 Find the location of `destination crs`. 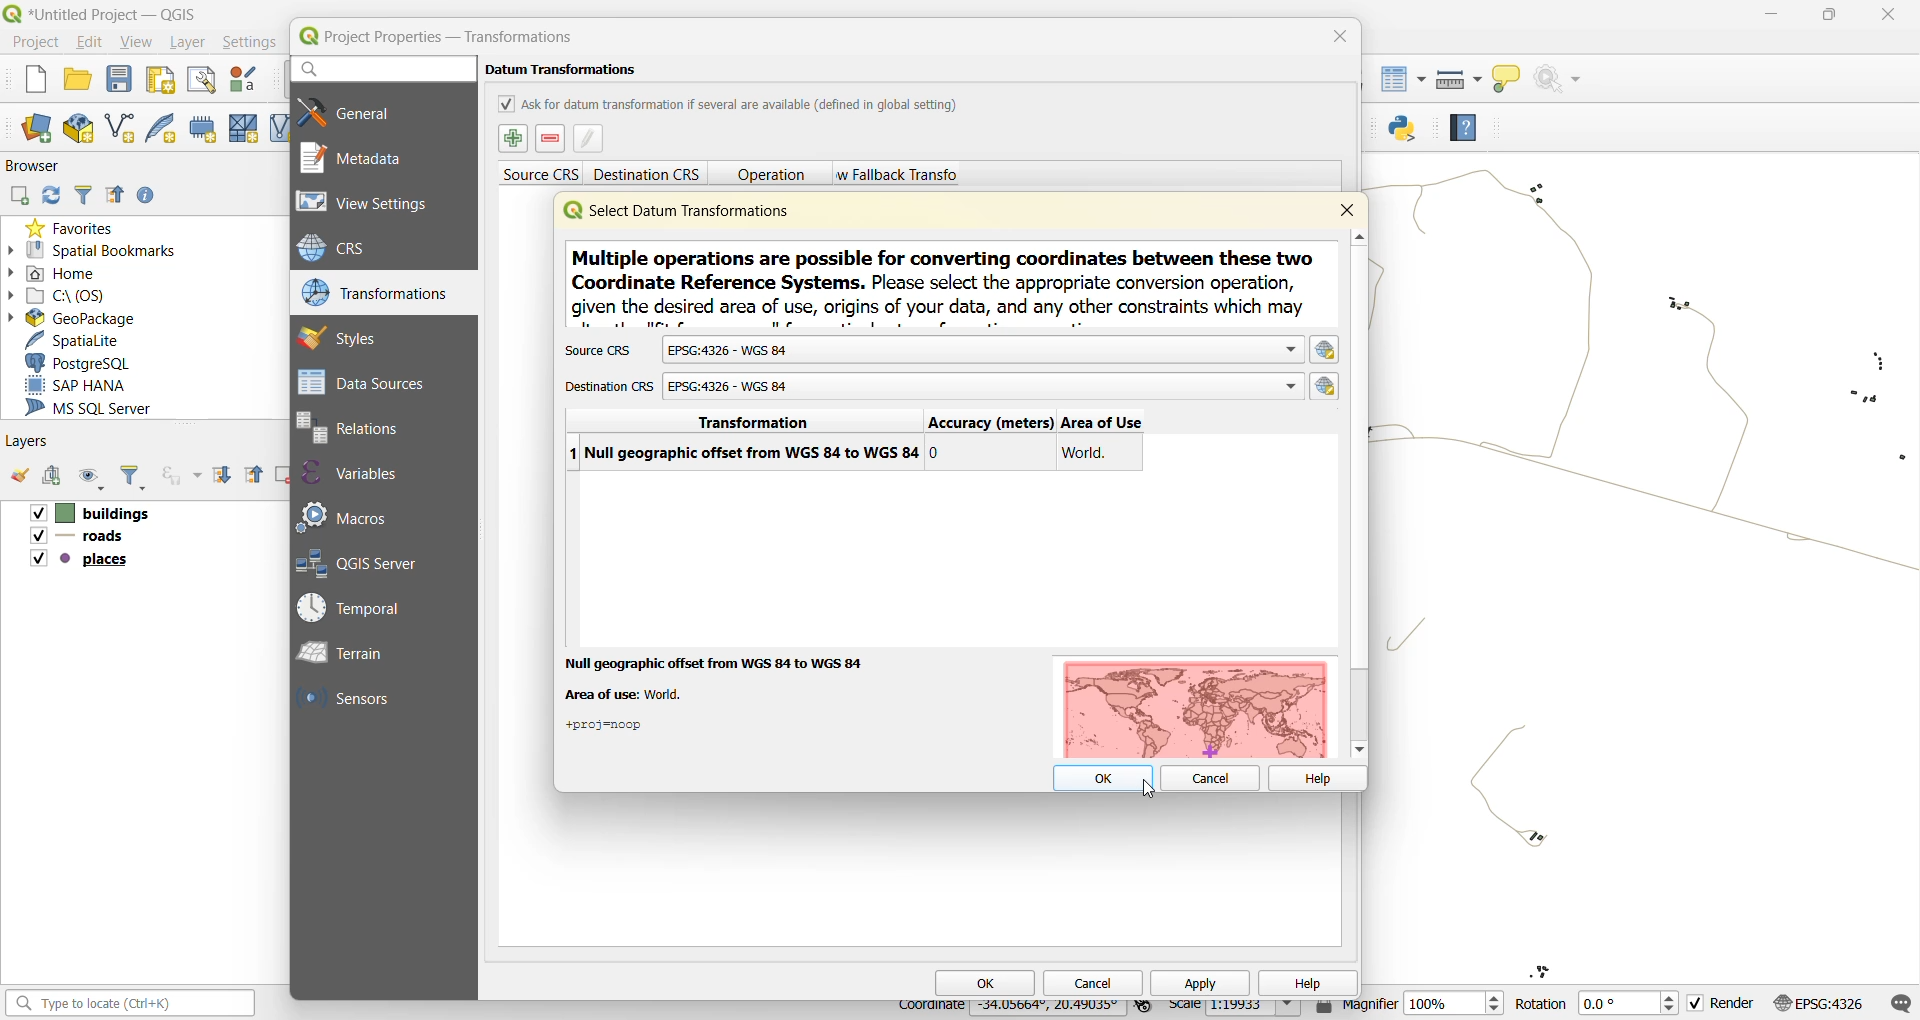

destination crs is located at coordinates (608, 385).